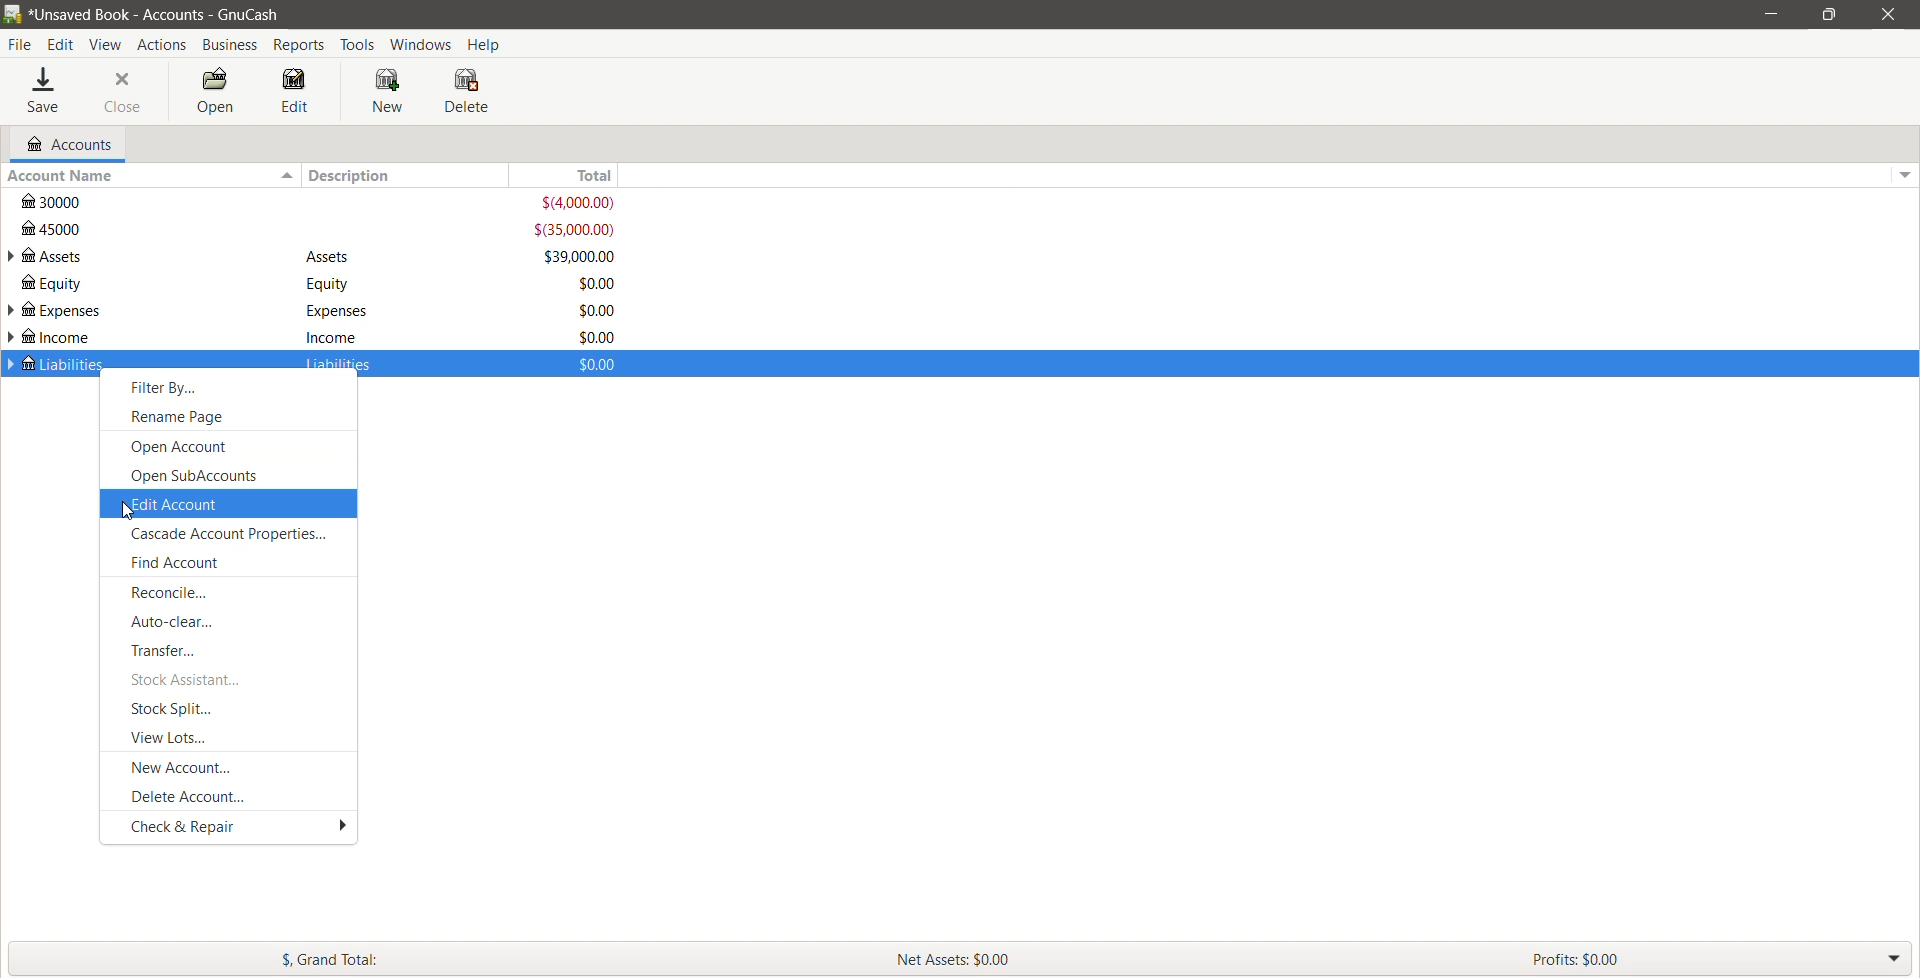 The width and height of the screenshot is (1920, 978). Describe the element at coordinates (188, 767) in the screenshot. I see `New Account` at that location.